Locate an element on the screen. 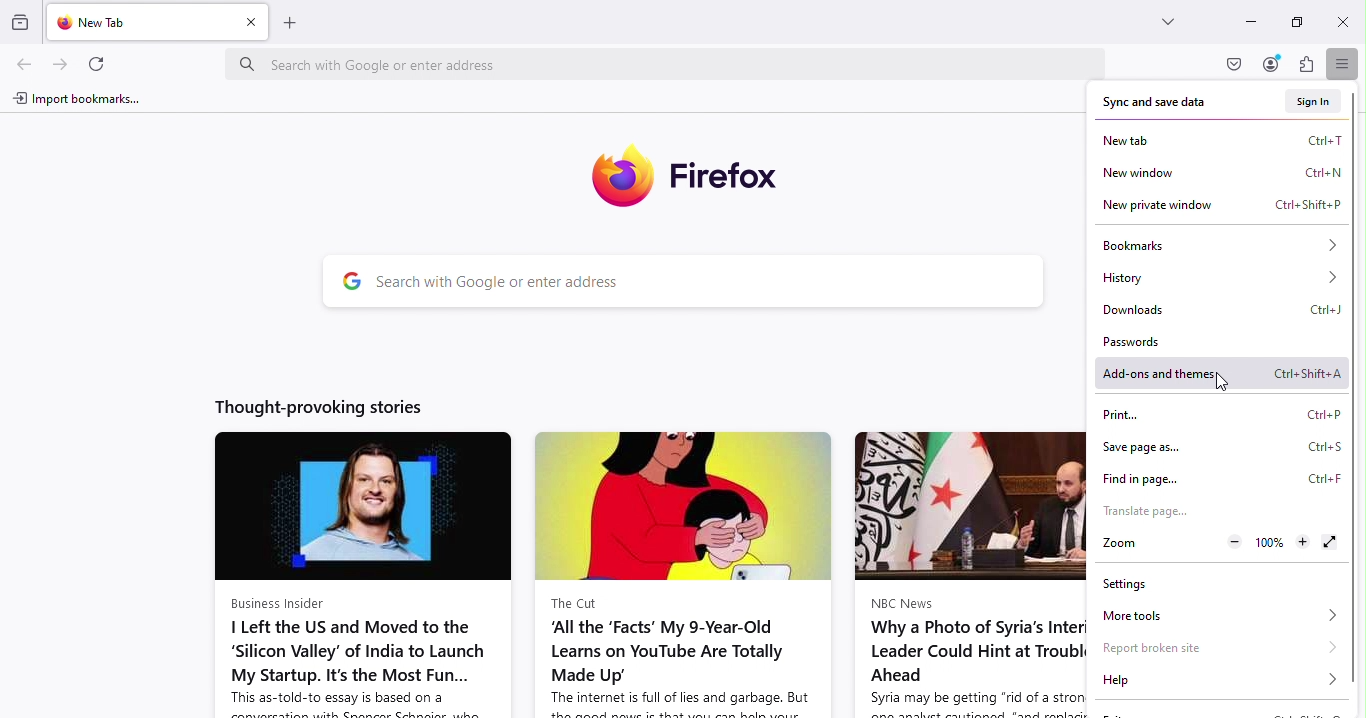 The height and width of the screenshot is (718, 1366). Save to pocket is located at coordinates (1233, 65).